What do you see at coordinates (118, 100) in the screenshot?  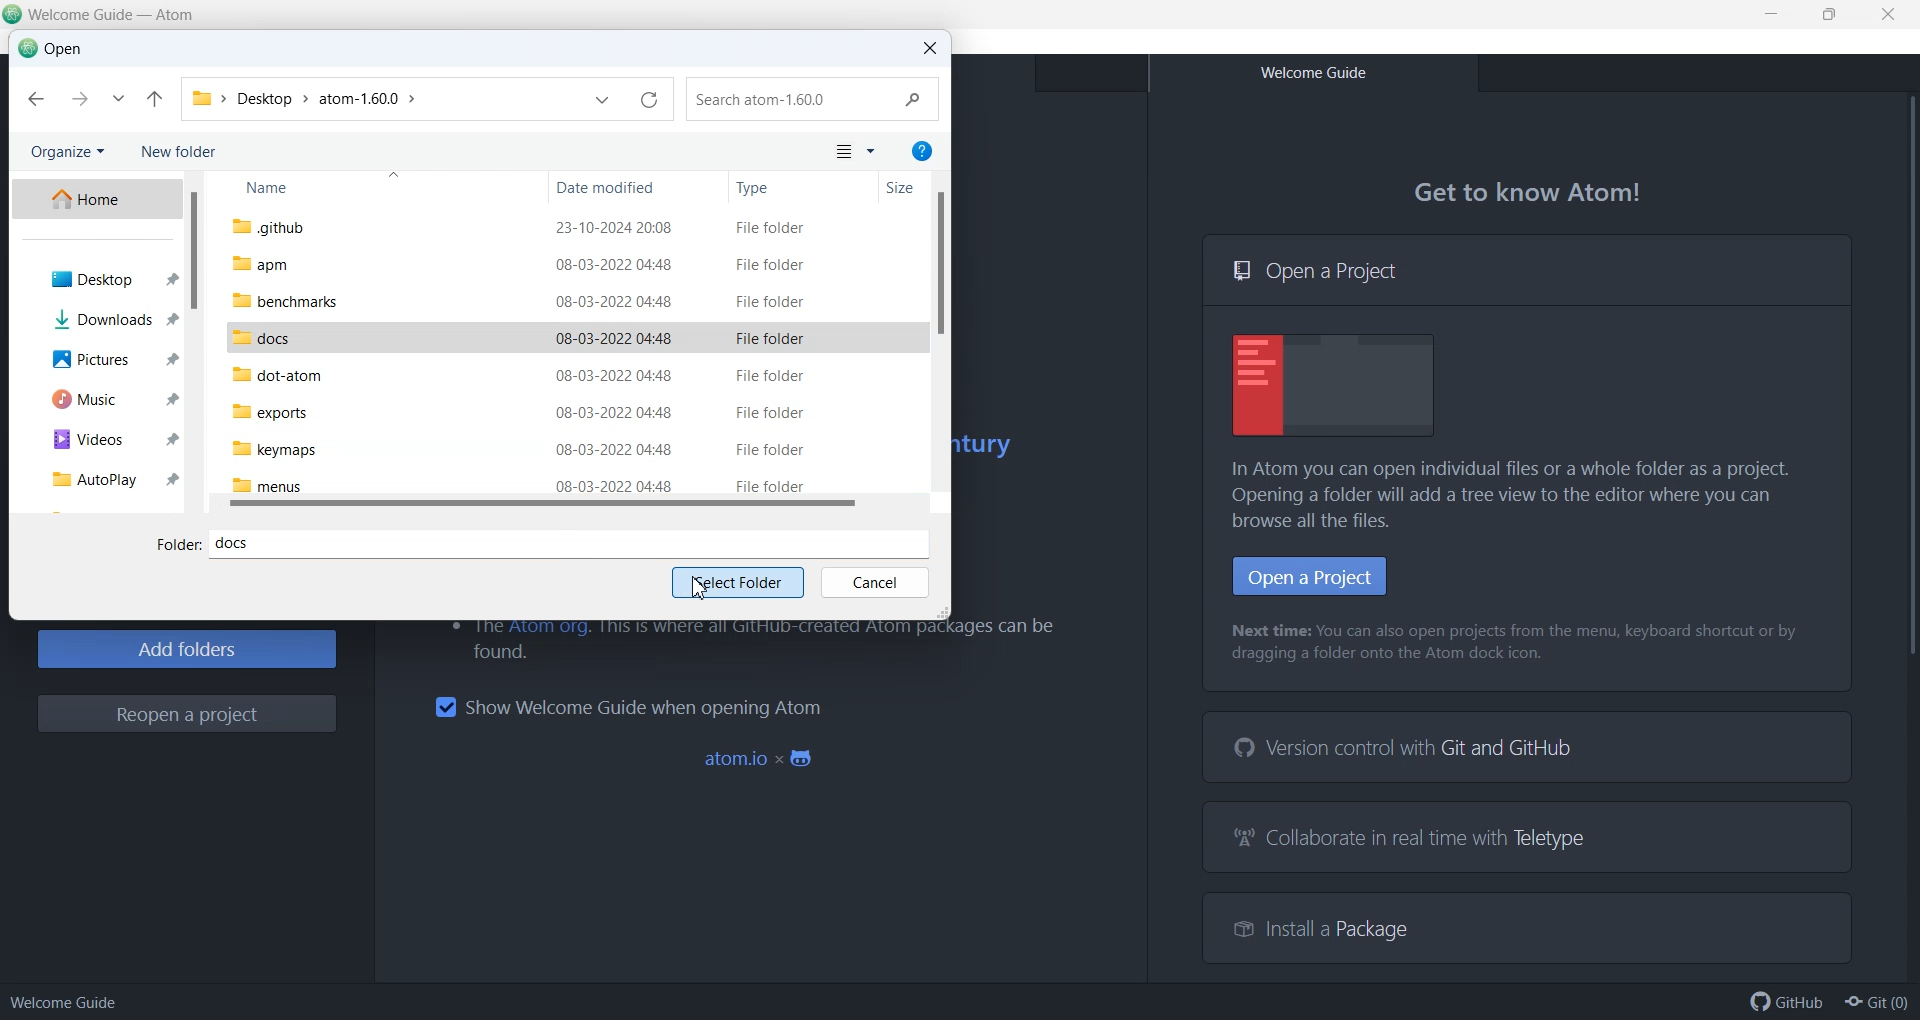 I see `Recent Location` at bounding box center [118, 100].